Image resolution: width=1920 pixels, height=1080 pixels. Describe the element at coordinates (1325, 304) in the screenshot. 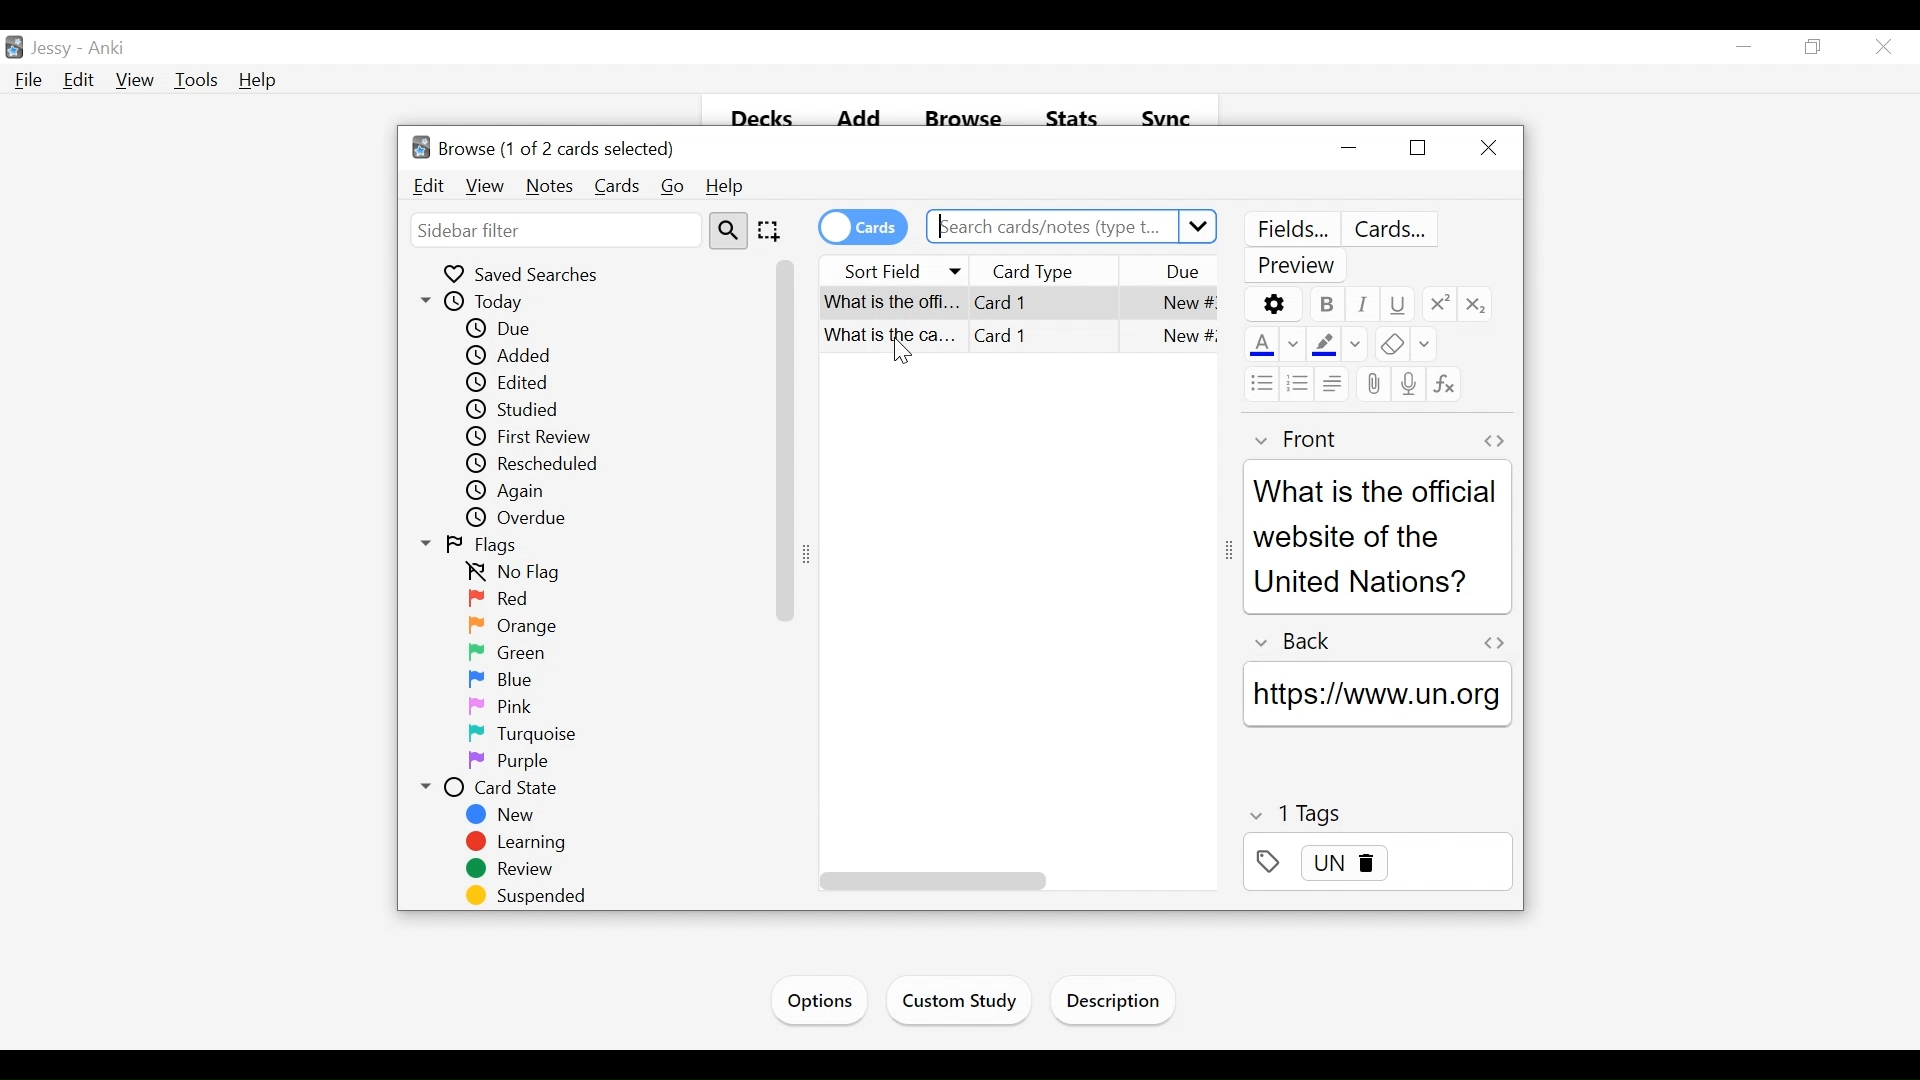

I see `Bold` at that location.